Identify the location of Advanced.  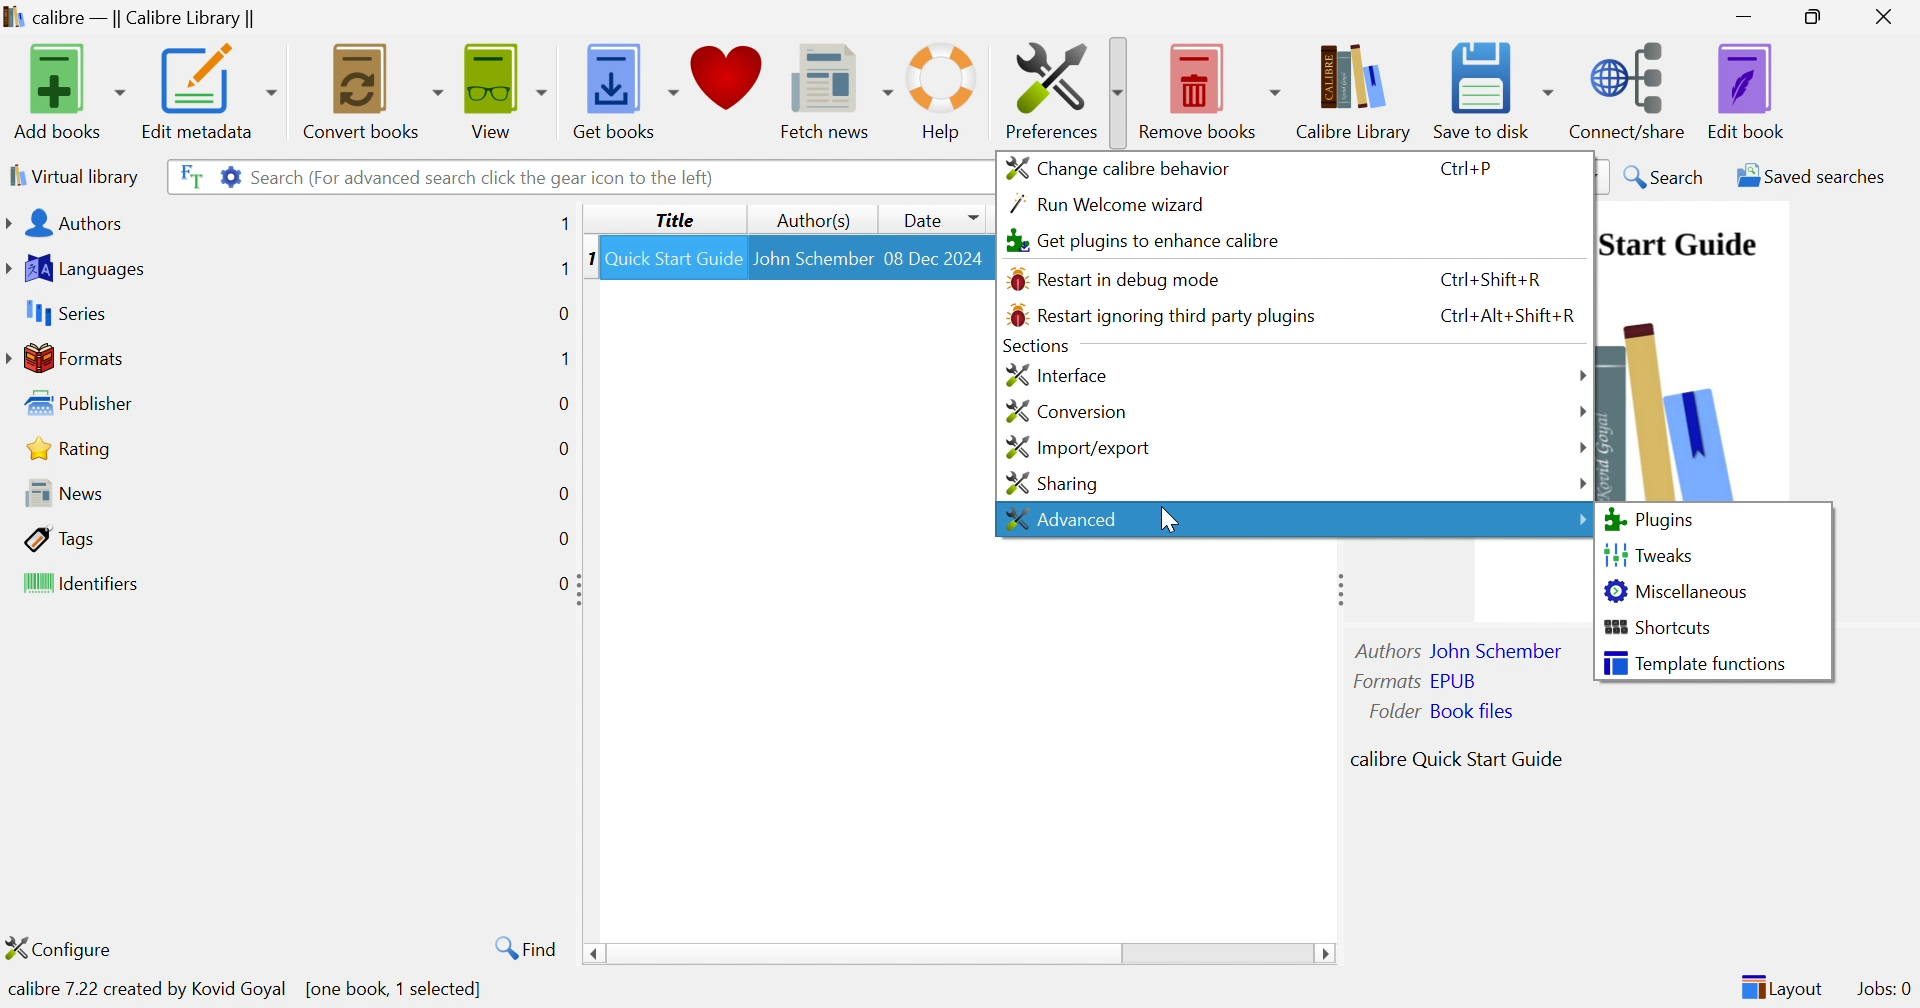
(1060, 518).